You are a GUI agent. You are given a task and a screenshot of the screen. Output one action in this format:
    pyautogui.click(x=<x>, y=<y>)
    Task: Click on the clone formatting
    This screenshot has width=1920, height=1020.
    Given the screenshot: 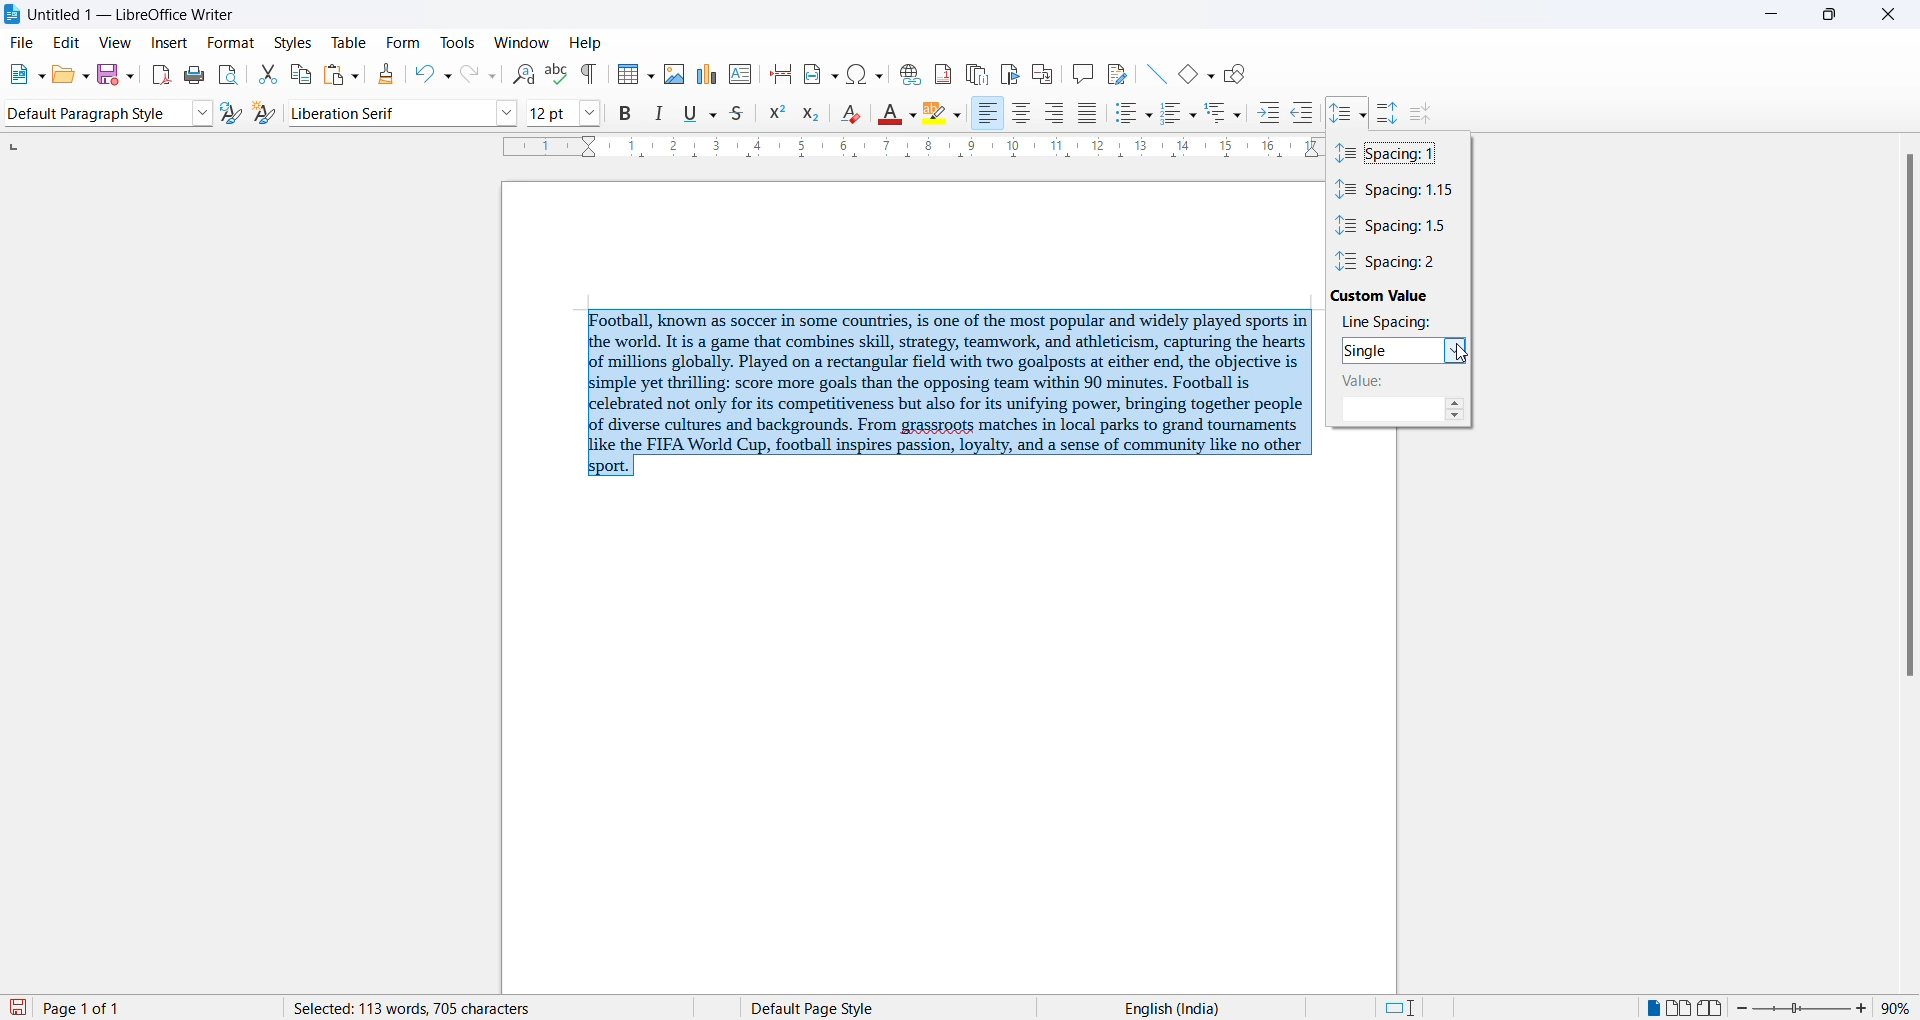 What is the action you would take?
    pyautogui.click(x=388, y=74)
    